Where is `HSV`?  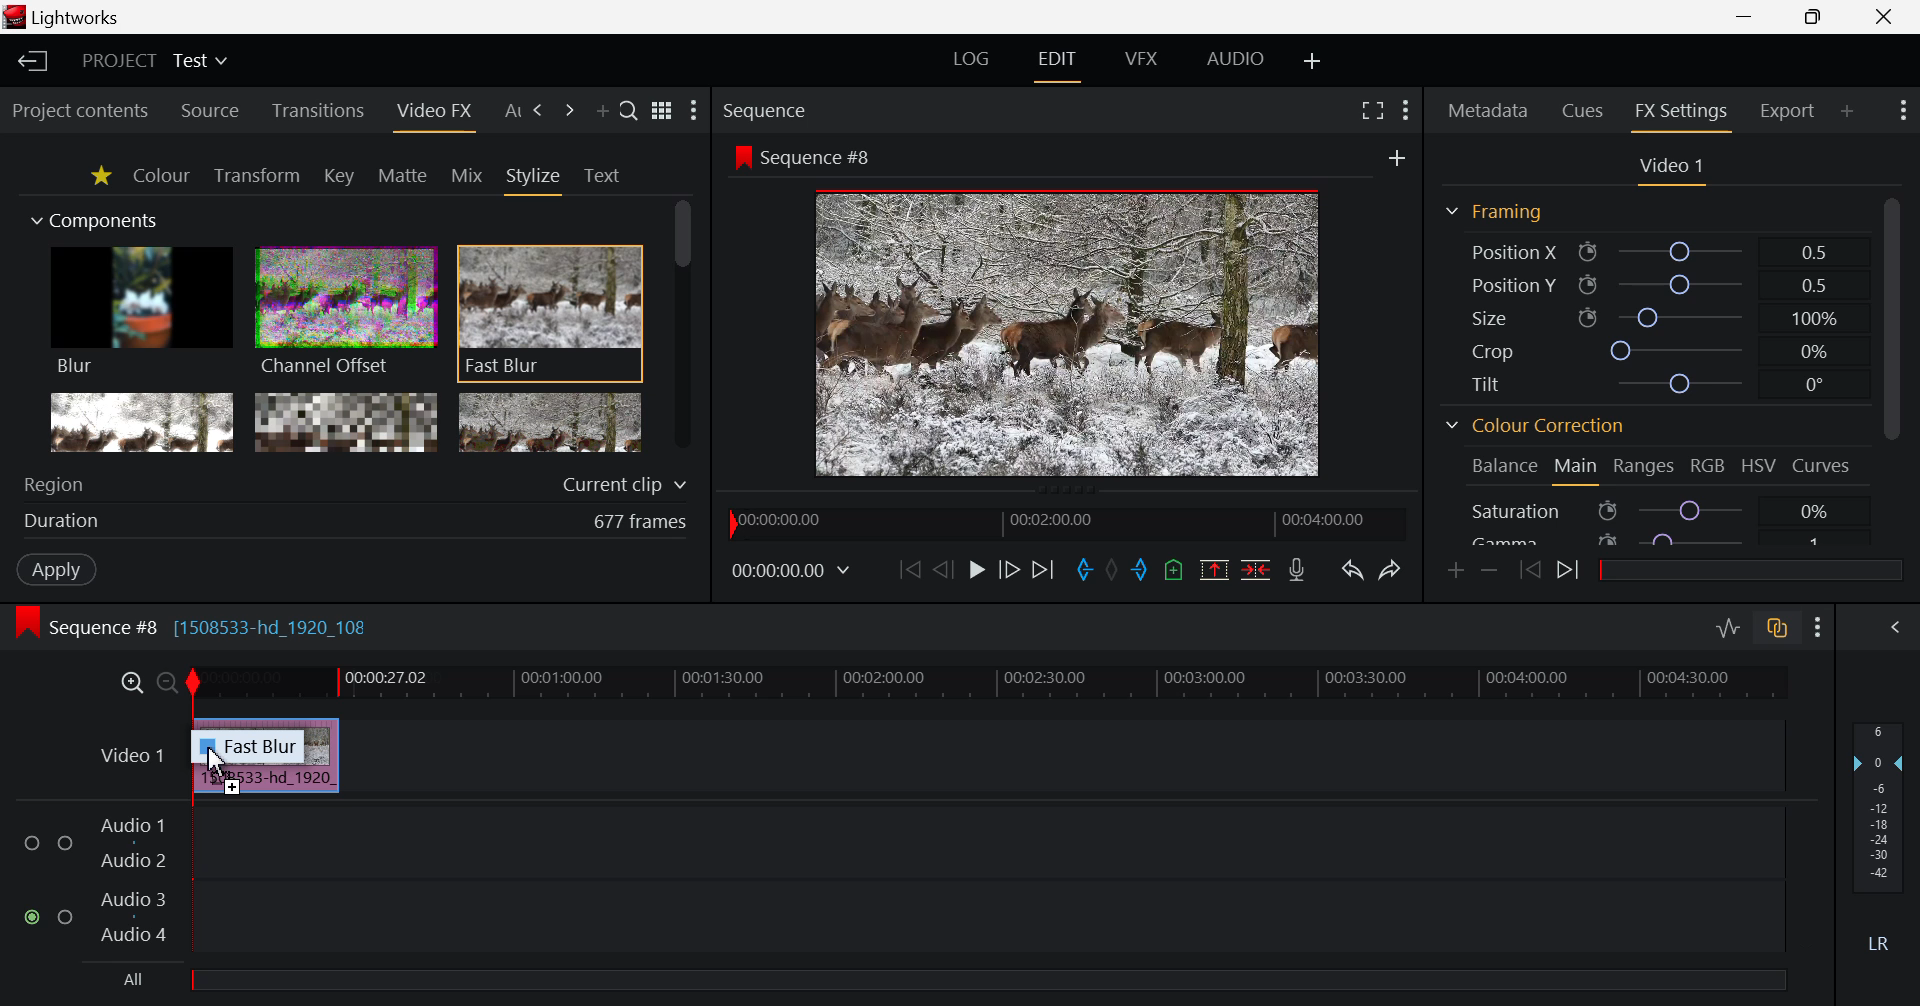
HSV is located at coordinates (1757, 466).